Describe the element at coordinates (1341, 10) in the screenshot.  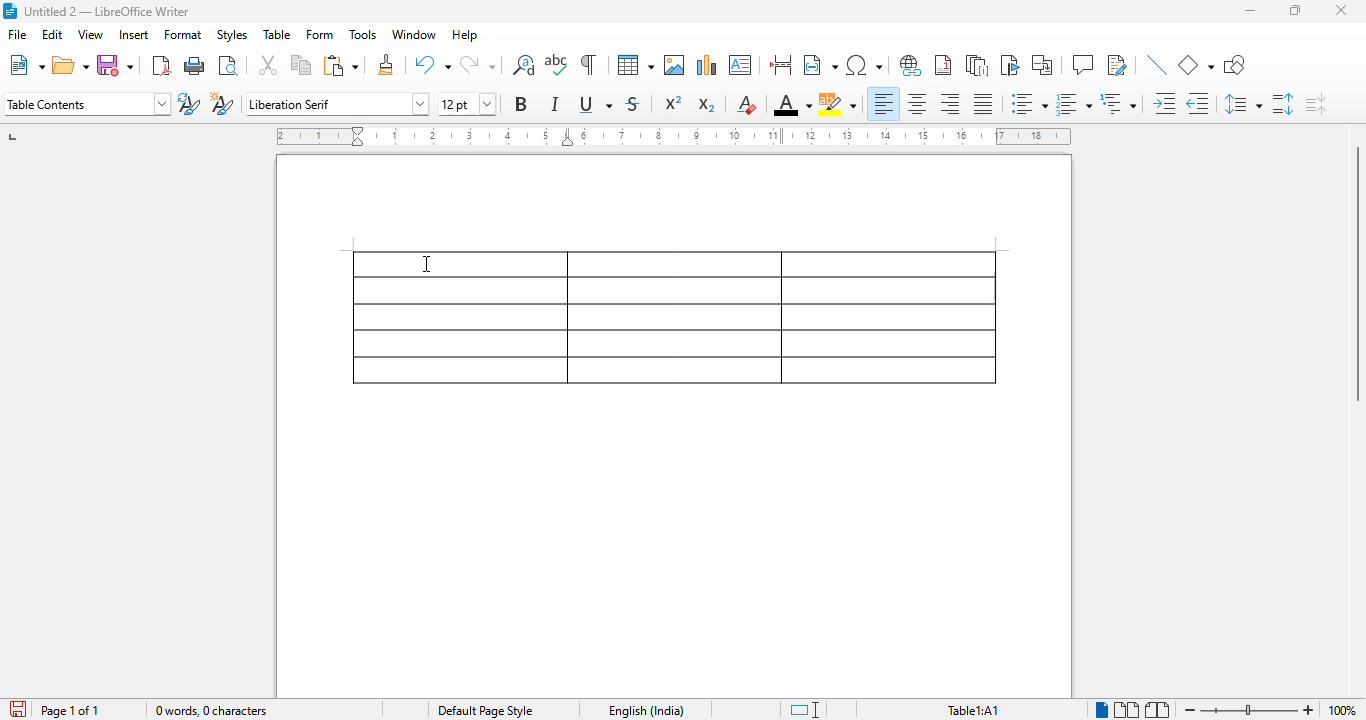
I see `close` at that location.